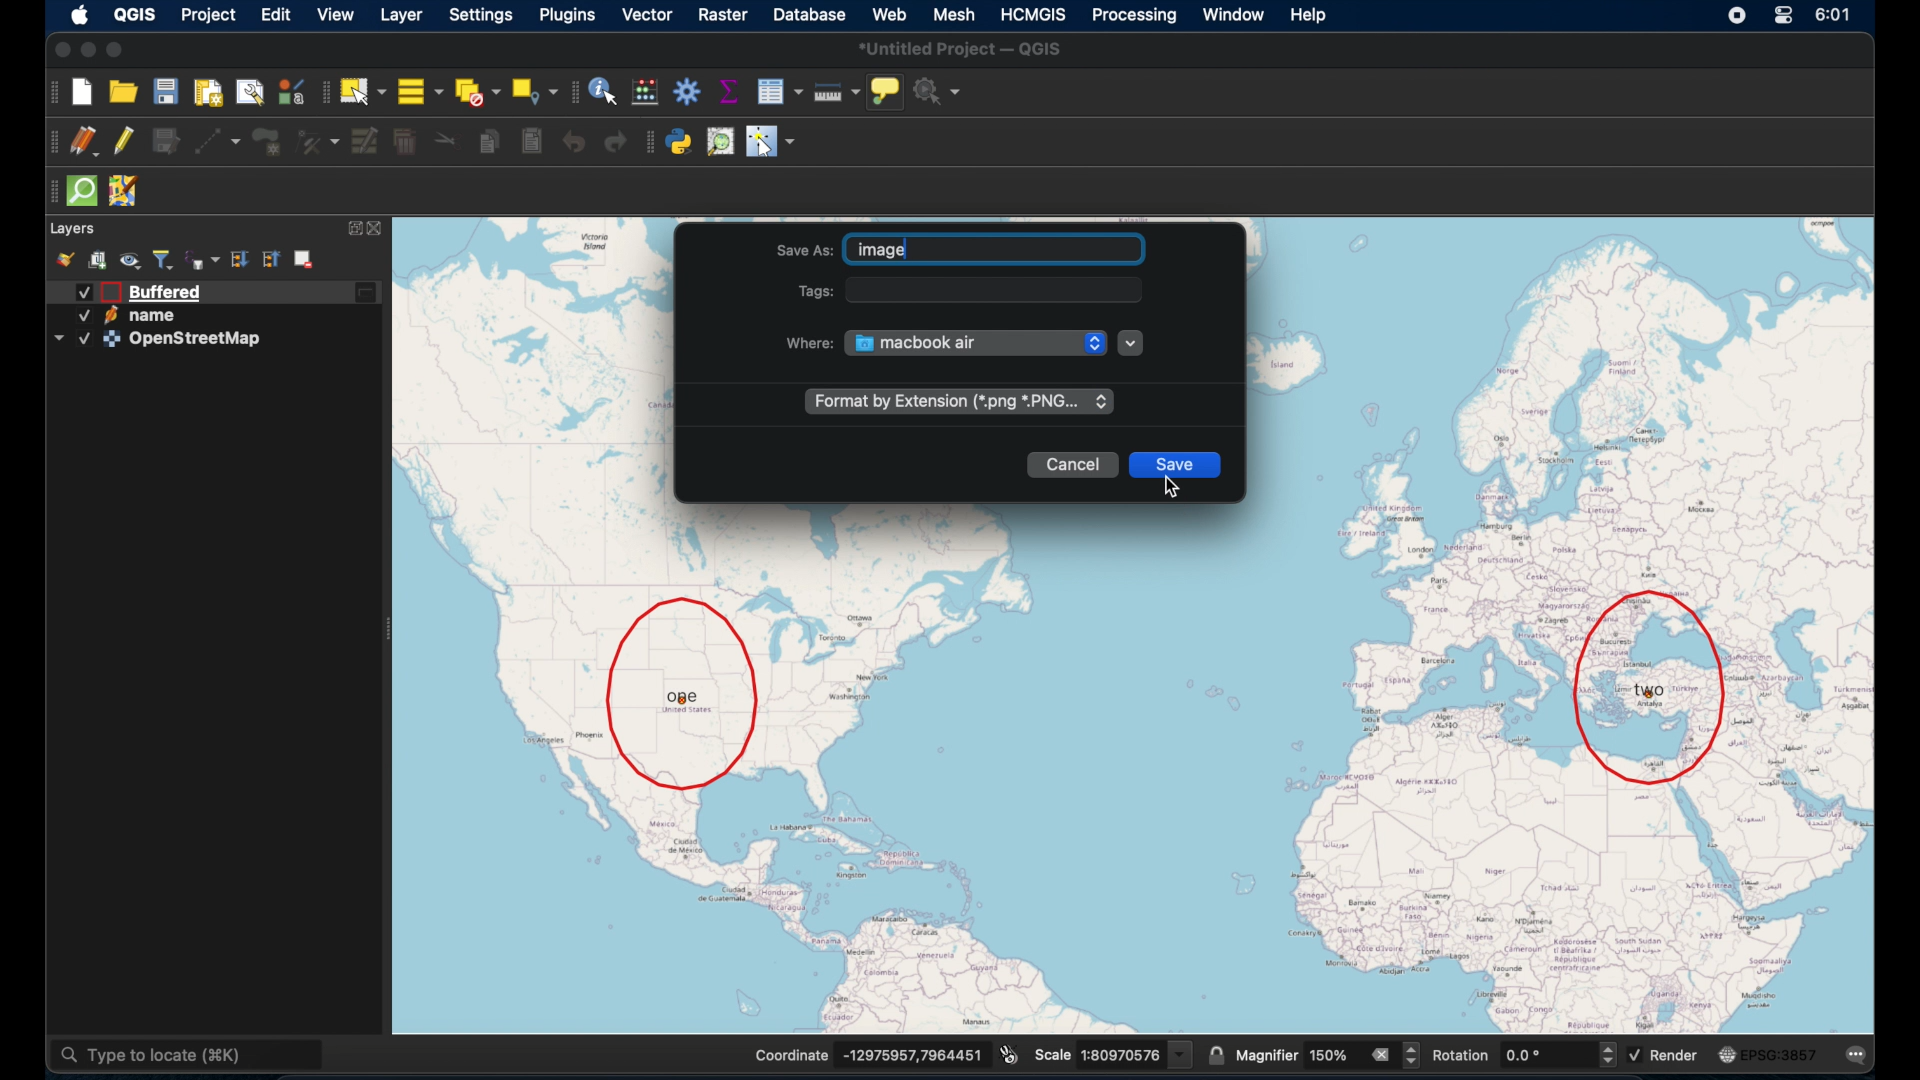 The width and height of the screenshot is (1920, 1080). I want to click on toggle editing, so click(122, 140).